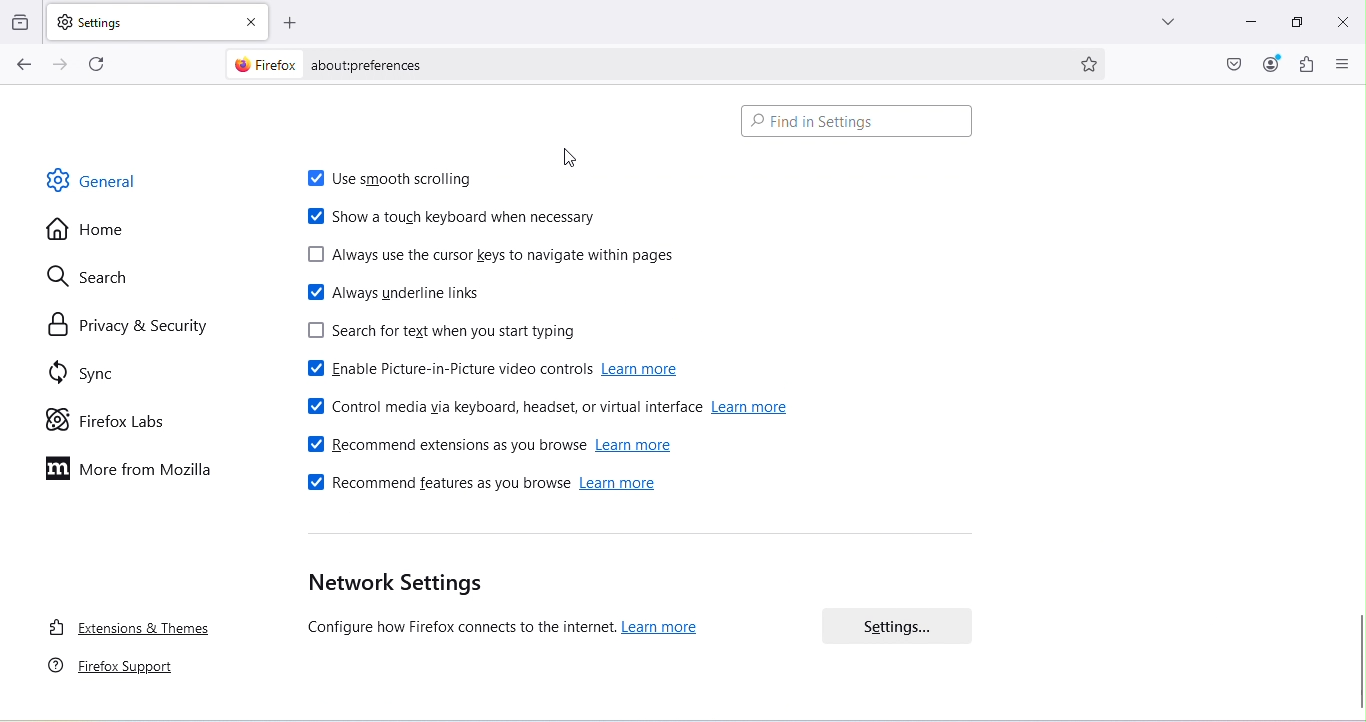  What do you see at coordinates (1295, 24) in the screenshot?
I see `Maximize` at bounding box center [1295, 24].